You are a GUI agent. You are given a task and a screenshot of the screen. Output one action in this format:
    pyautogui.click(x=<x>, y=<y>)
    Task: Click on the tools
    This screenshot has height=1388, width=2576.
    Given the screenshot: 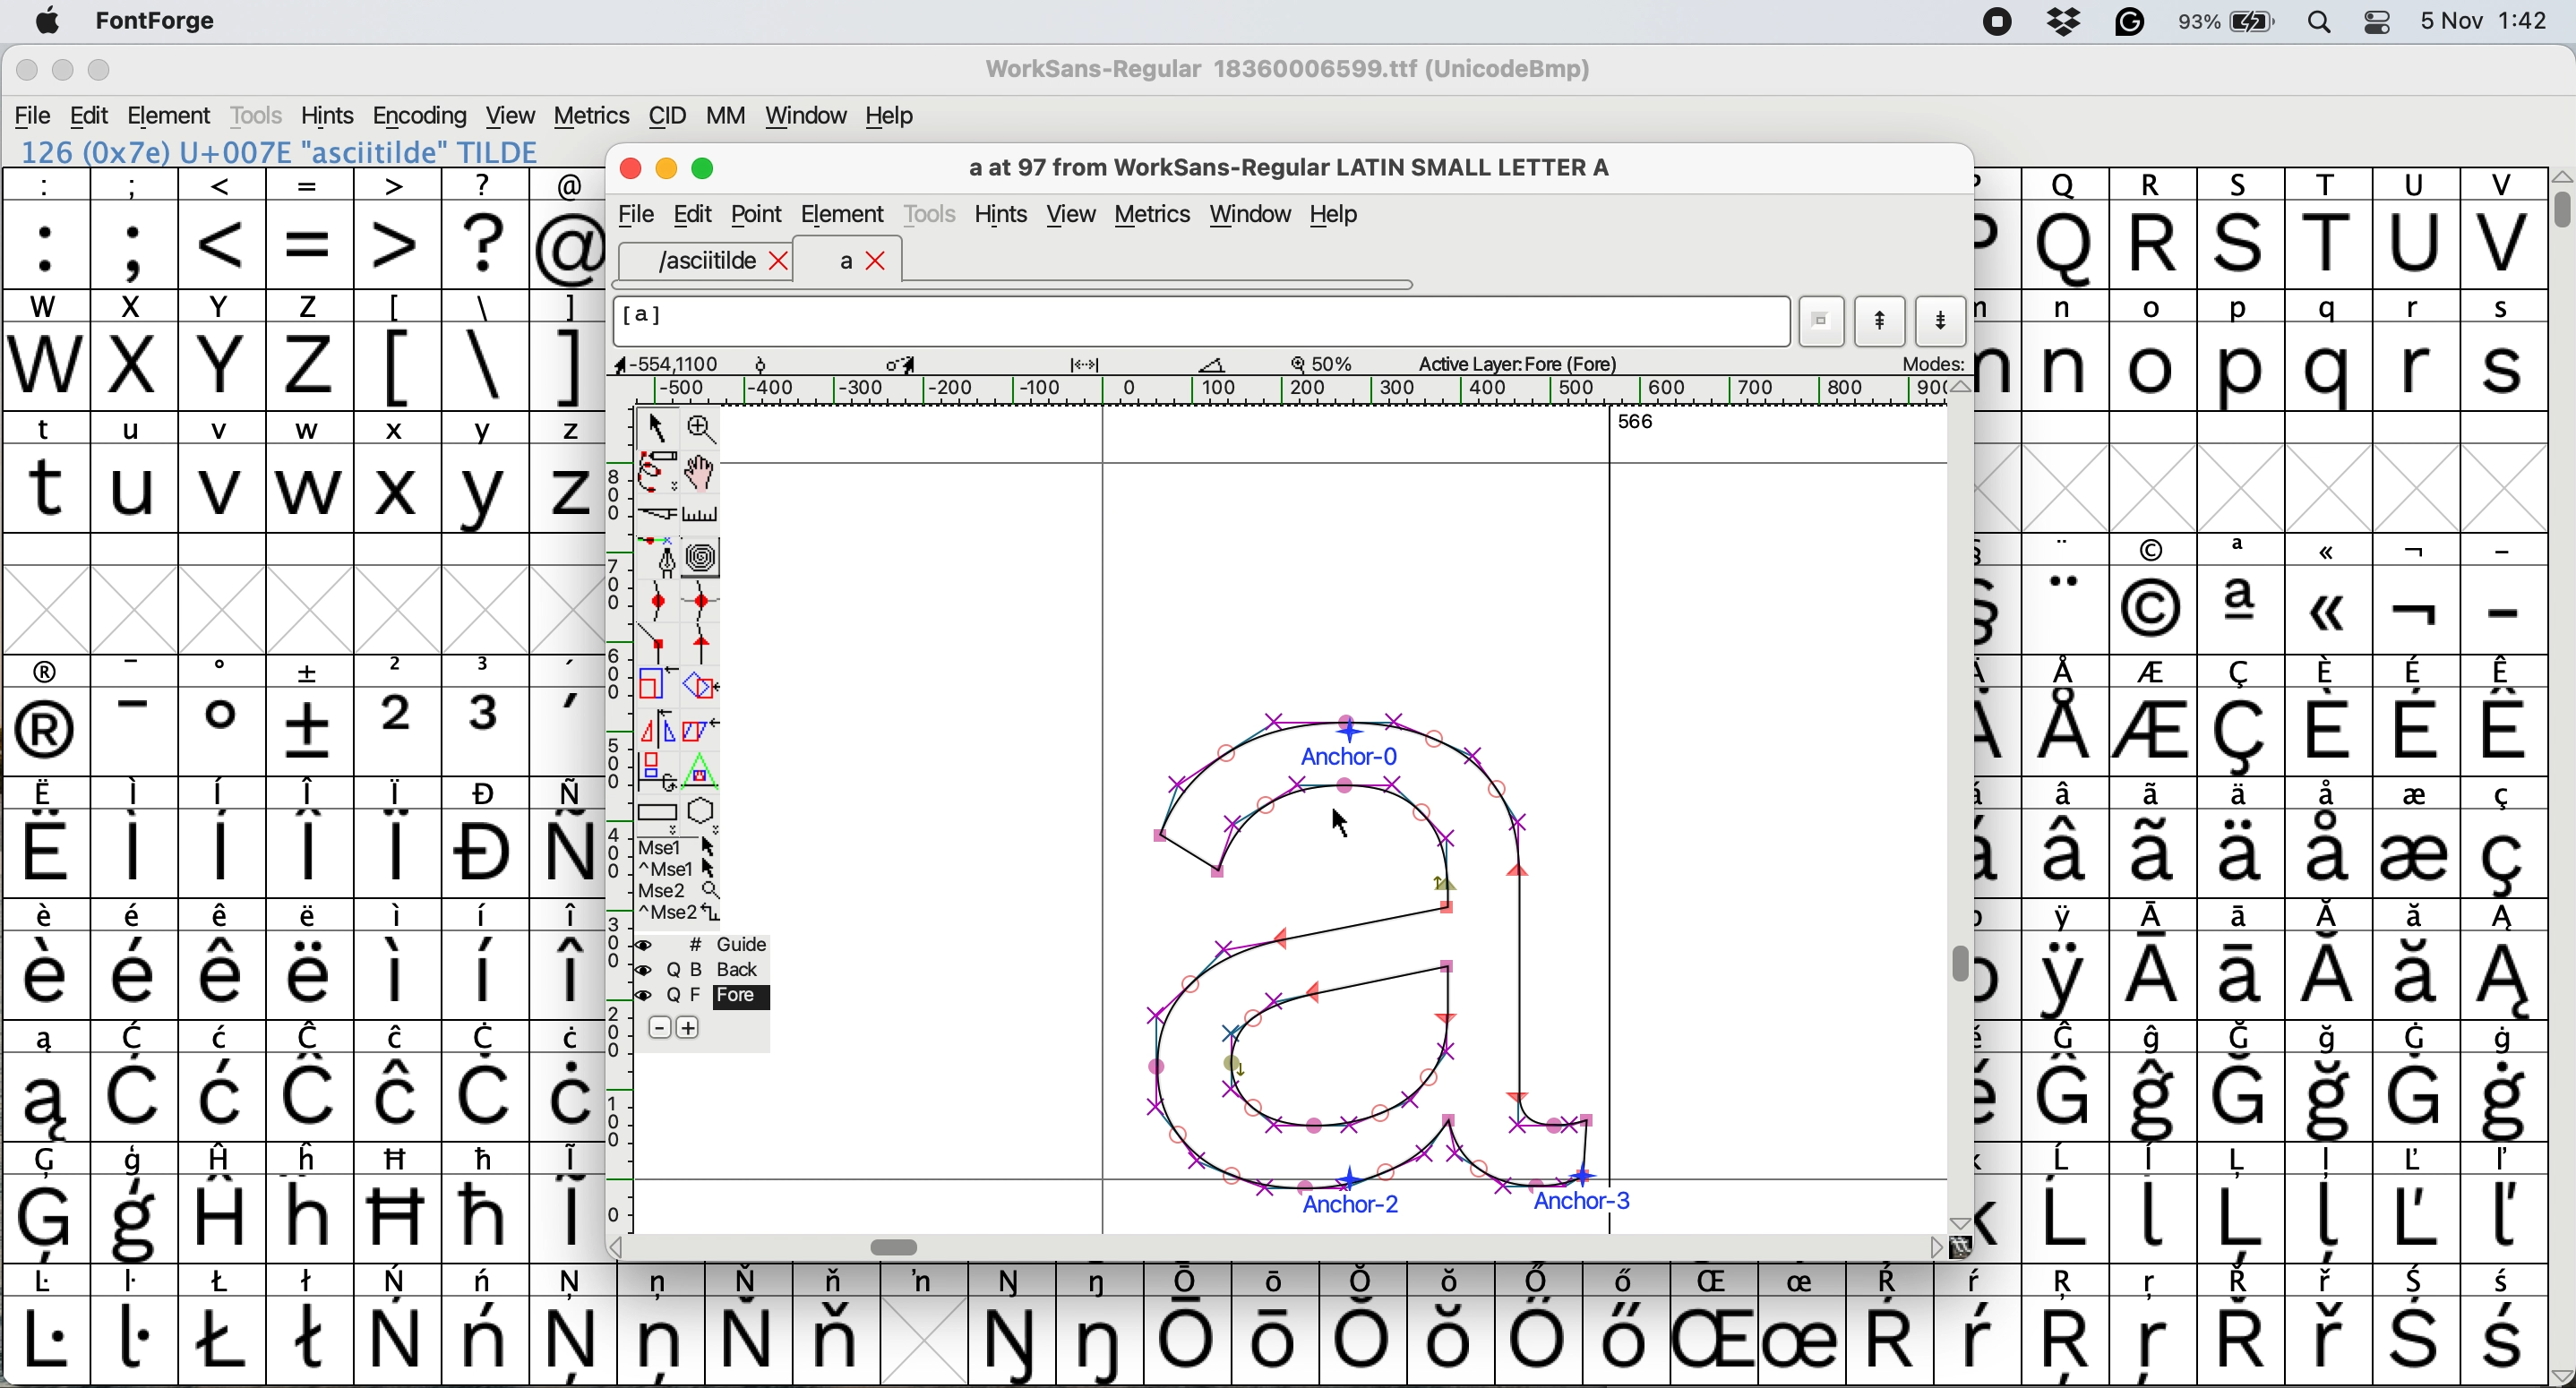 What is the action you would take?
    pyautogui.click(x=934, y=211)
    